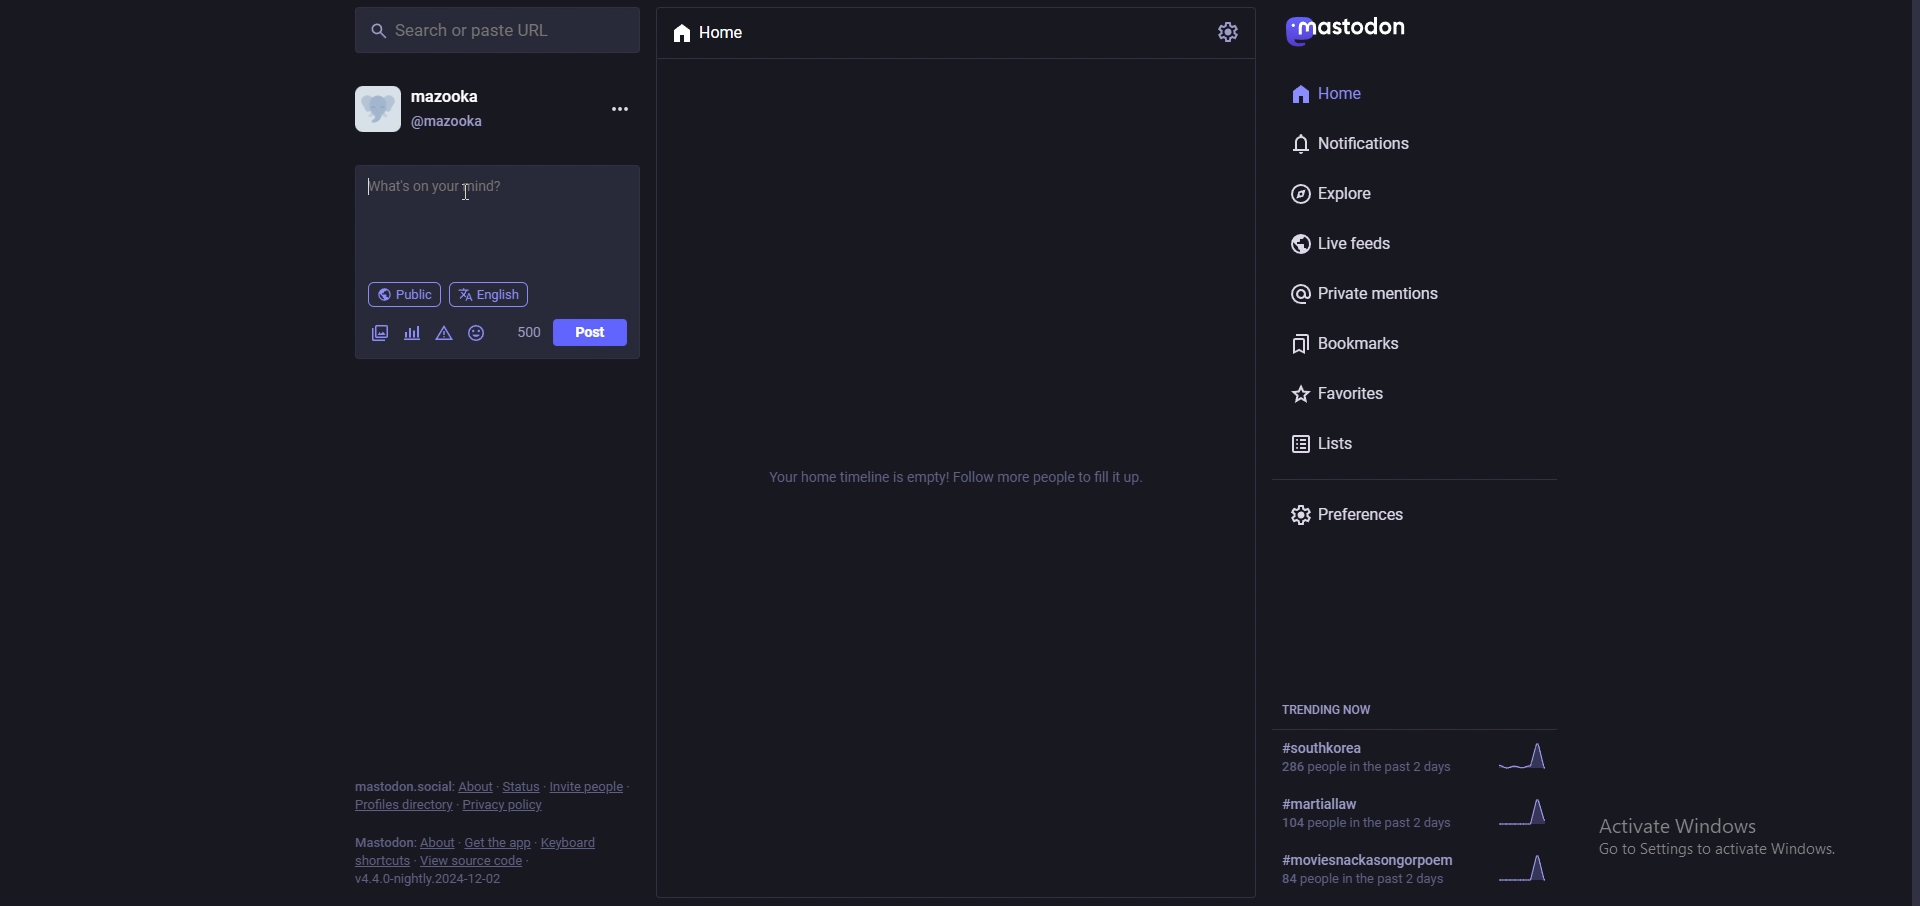 The image size is (1920, 906). What do you see at coordinates (590, 786) in the screenshot?
I see `invite people` at bounding box center [590, 786].